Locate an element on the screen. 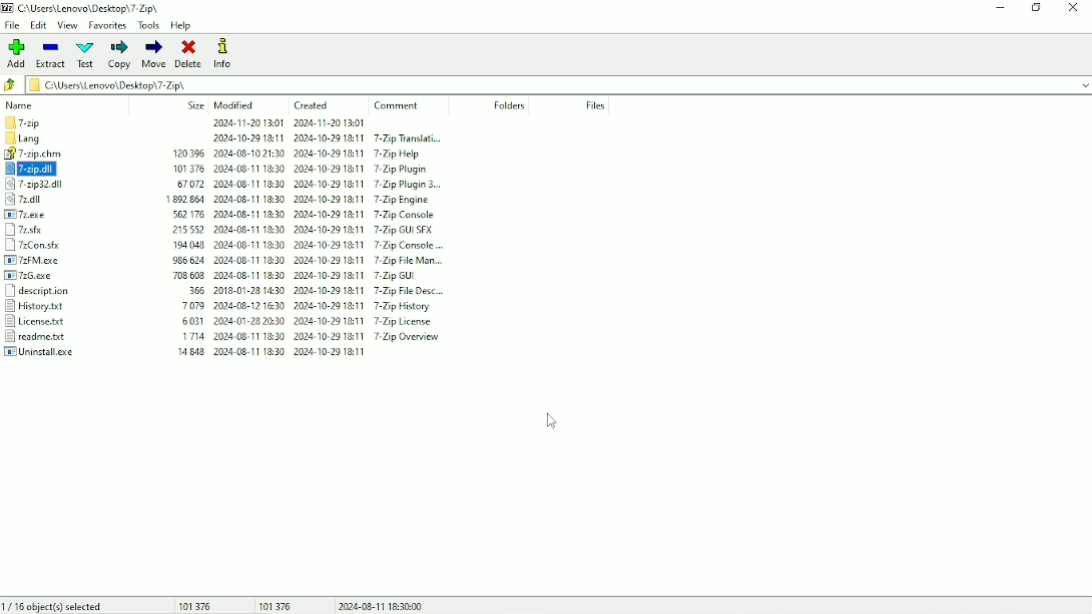 This screenshot has height=614, width=1092. Created is located at coordinates (311, 106).